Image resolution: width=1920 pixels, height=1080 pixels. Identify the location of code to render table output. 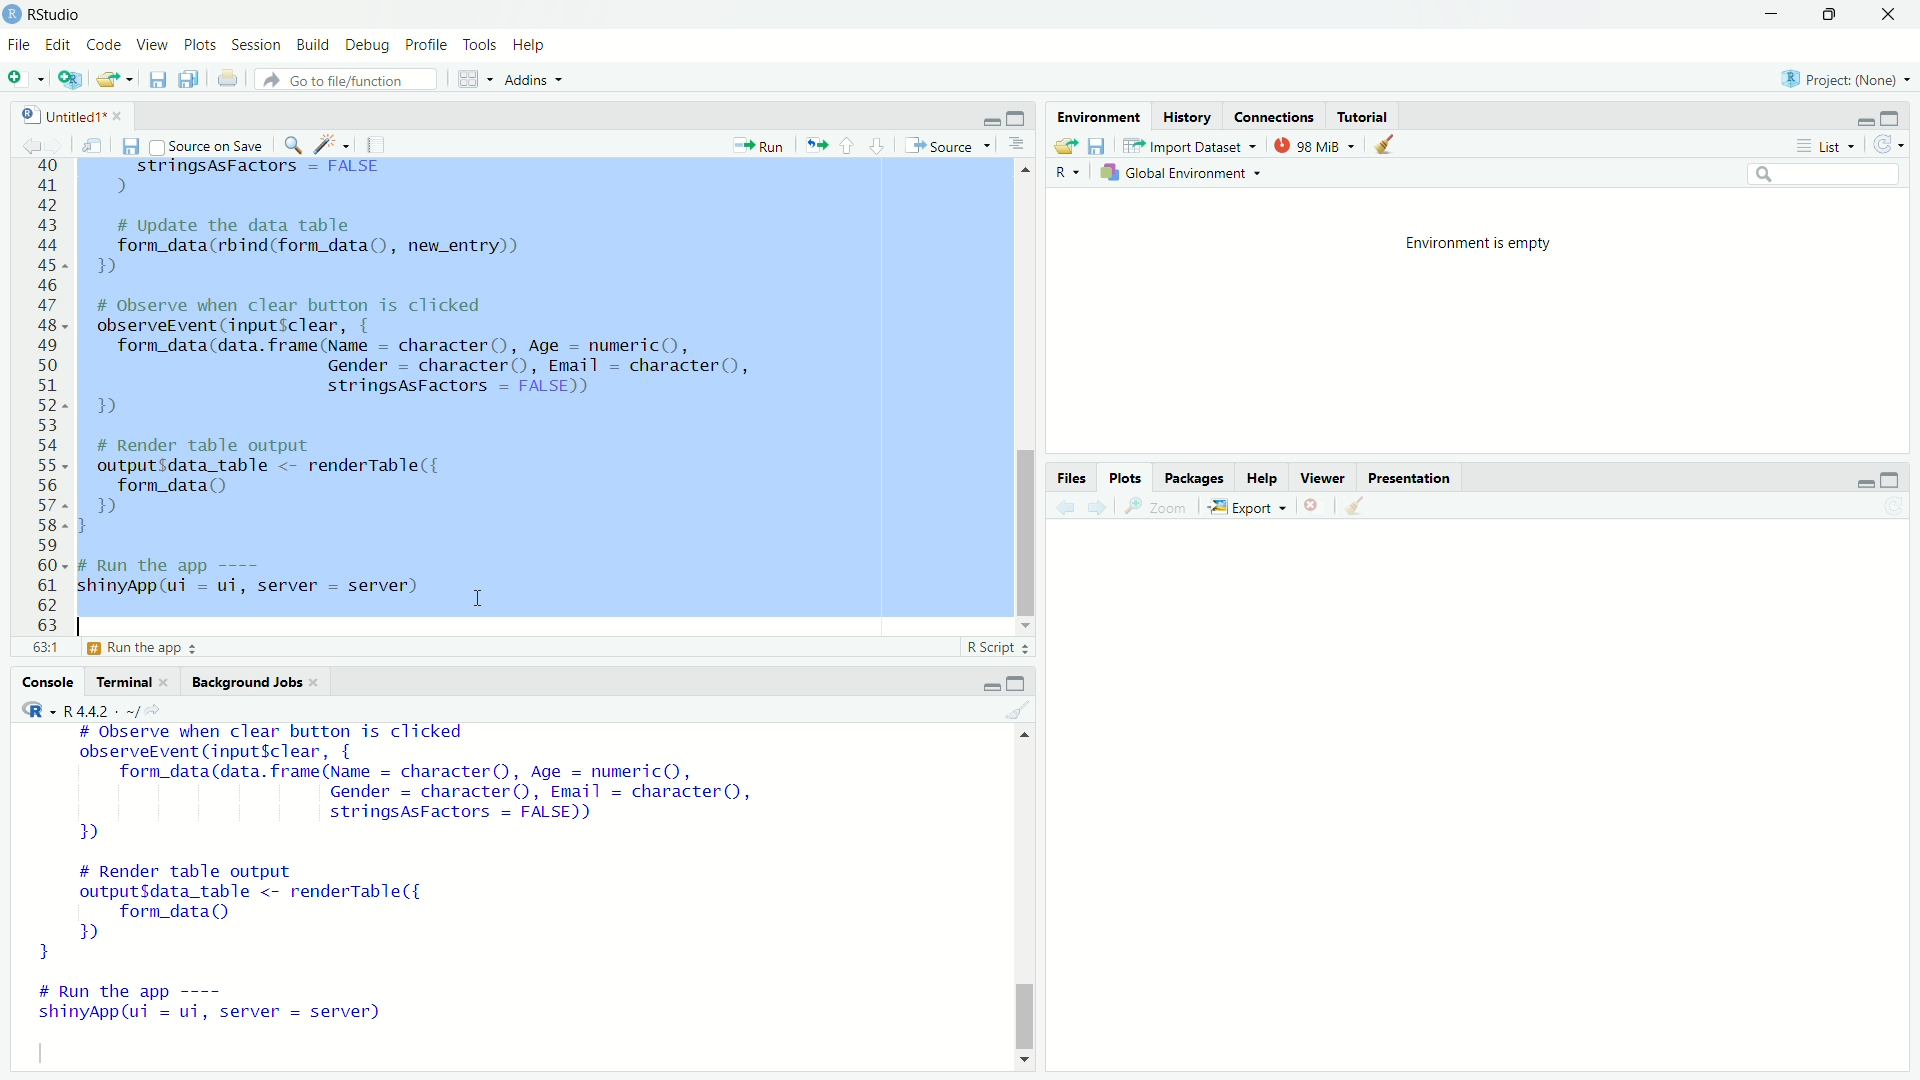
(302, 484).